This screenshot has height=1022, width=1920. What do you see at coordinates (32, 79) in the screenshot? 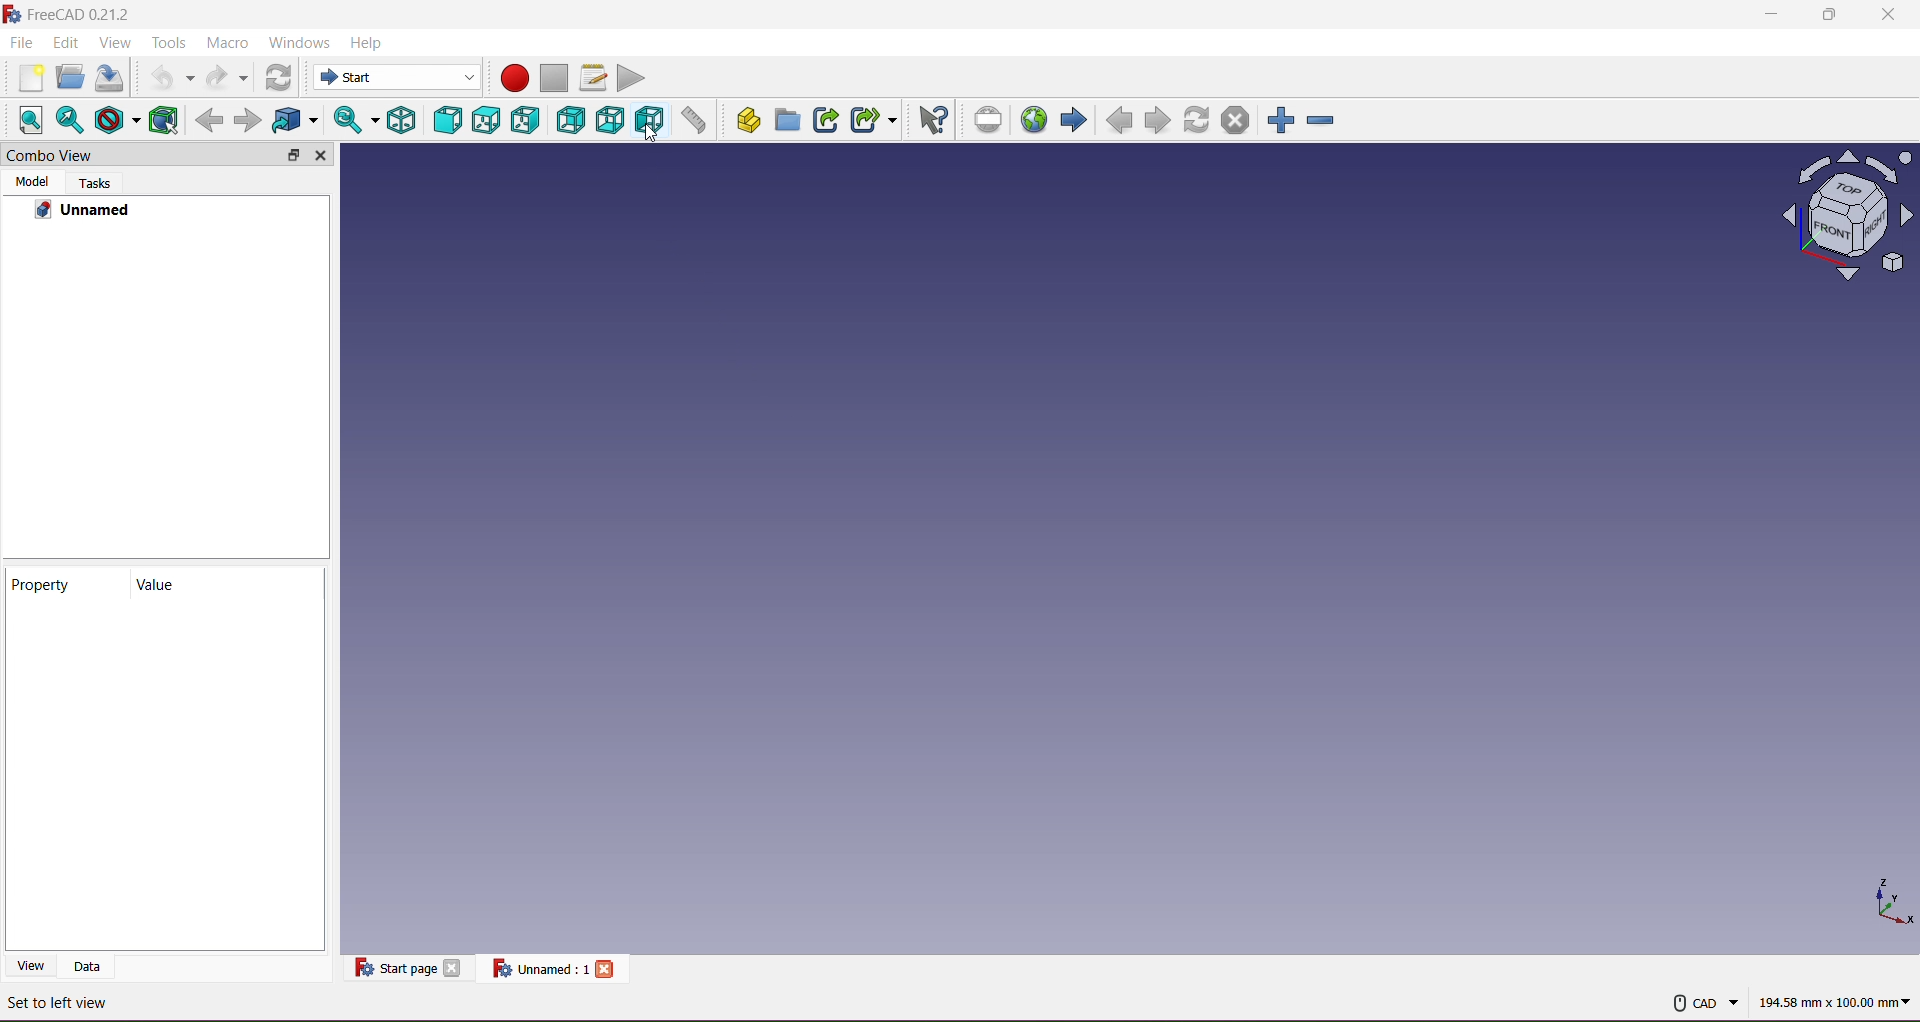
I see `New Document:` at bounding box center [32, 79].